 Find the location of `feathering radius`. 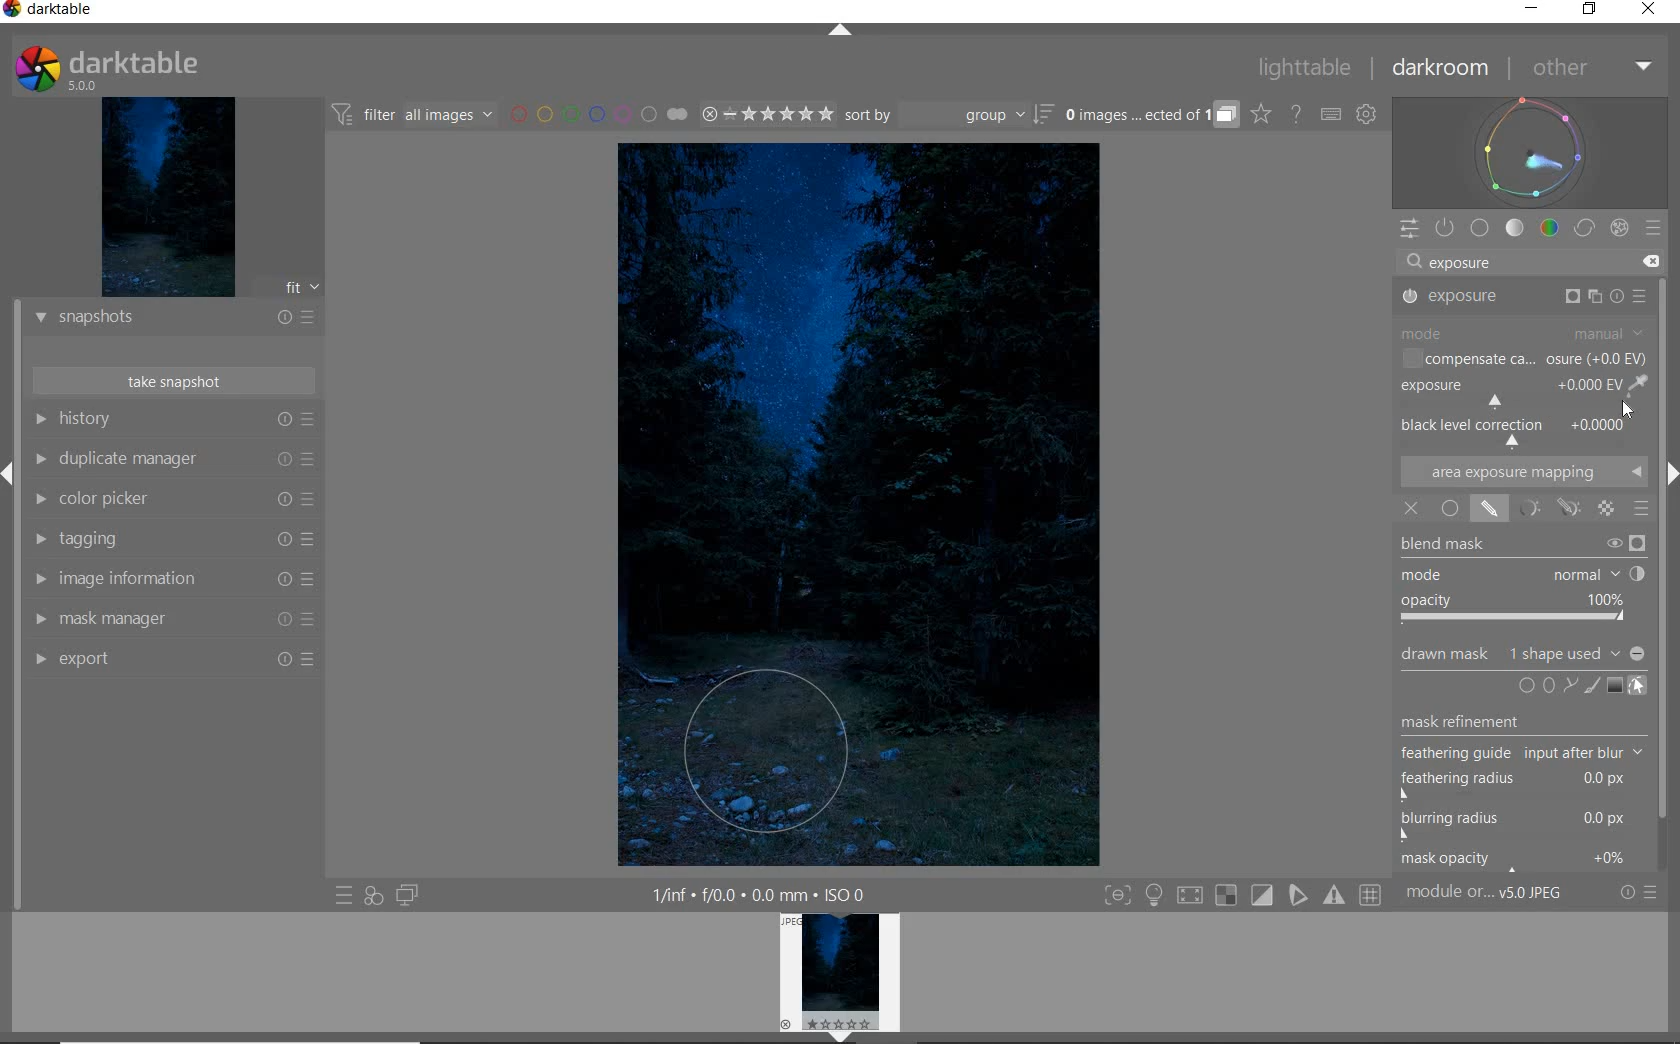

feathering radius is located at coordinates (1521, 786).